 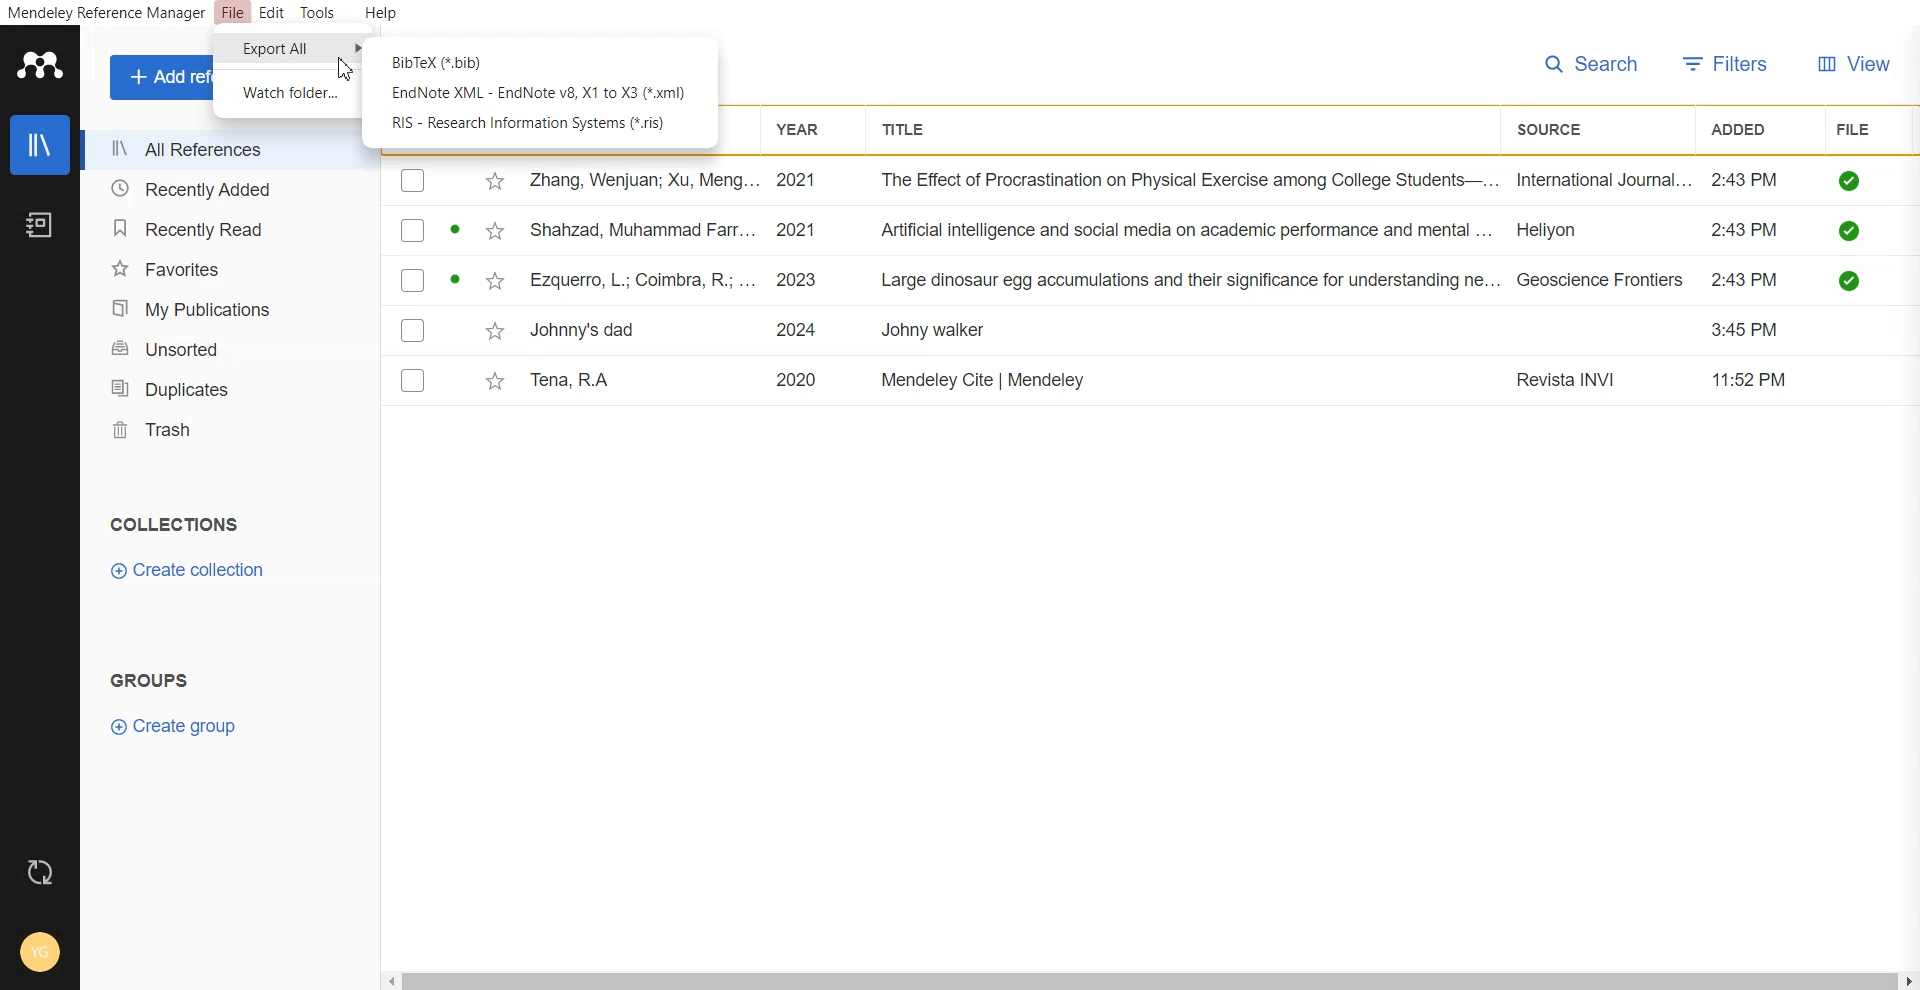 What do you see at coordinates (1571, 381) in the screenshot?
I see `Revista INVI` at bounding box center [1571, 381].